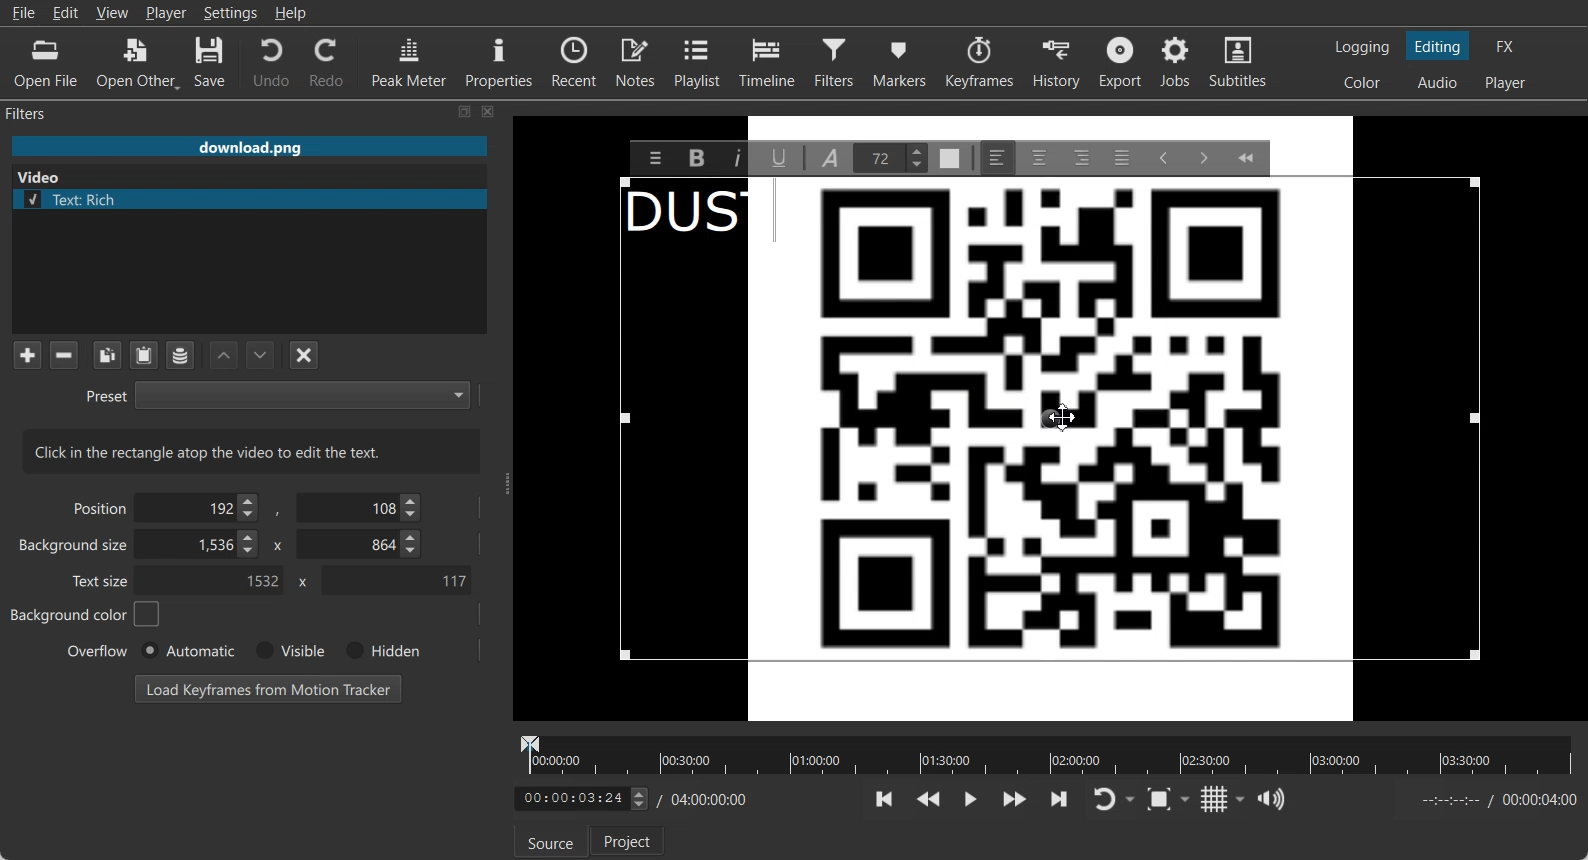 The width and height of the screenshot is (1588, 860). What do you see at coordinates (305, 355) in the screenshot?
I see `Deselect the filter` at bounding box center [305, 355].